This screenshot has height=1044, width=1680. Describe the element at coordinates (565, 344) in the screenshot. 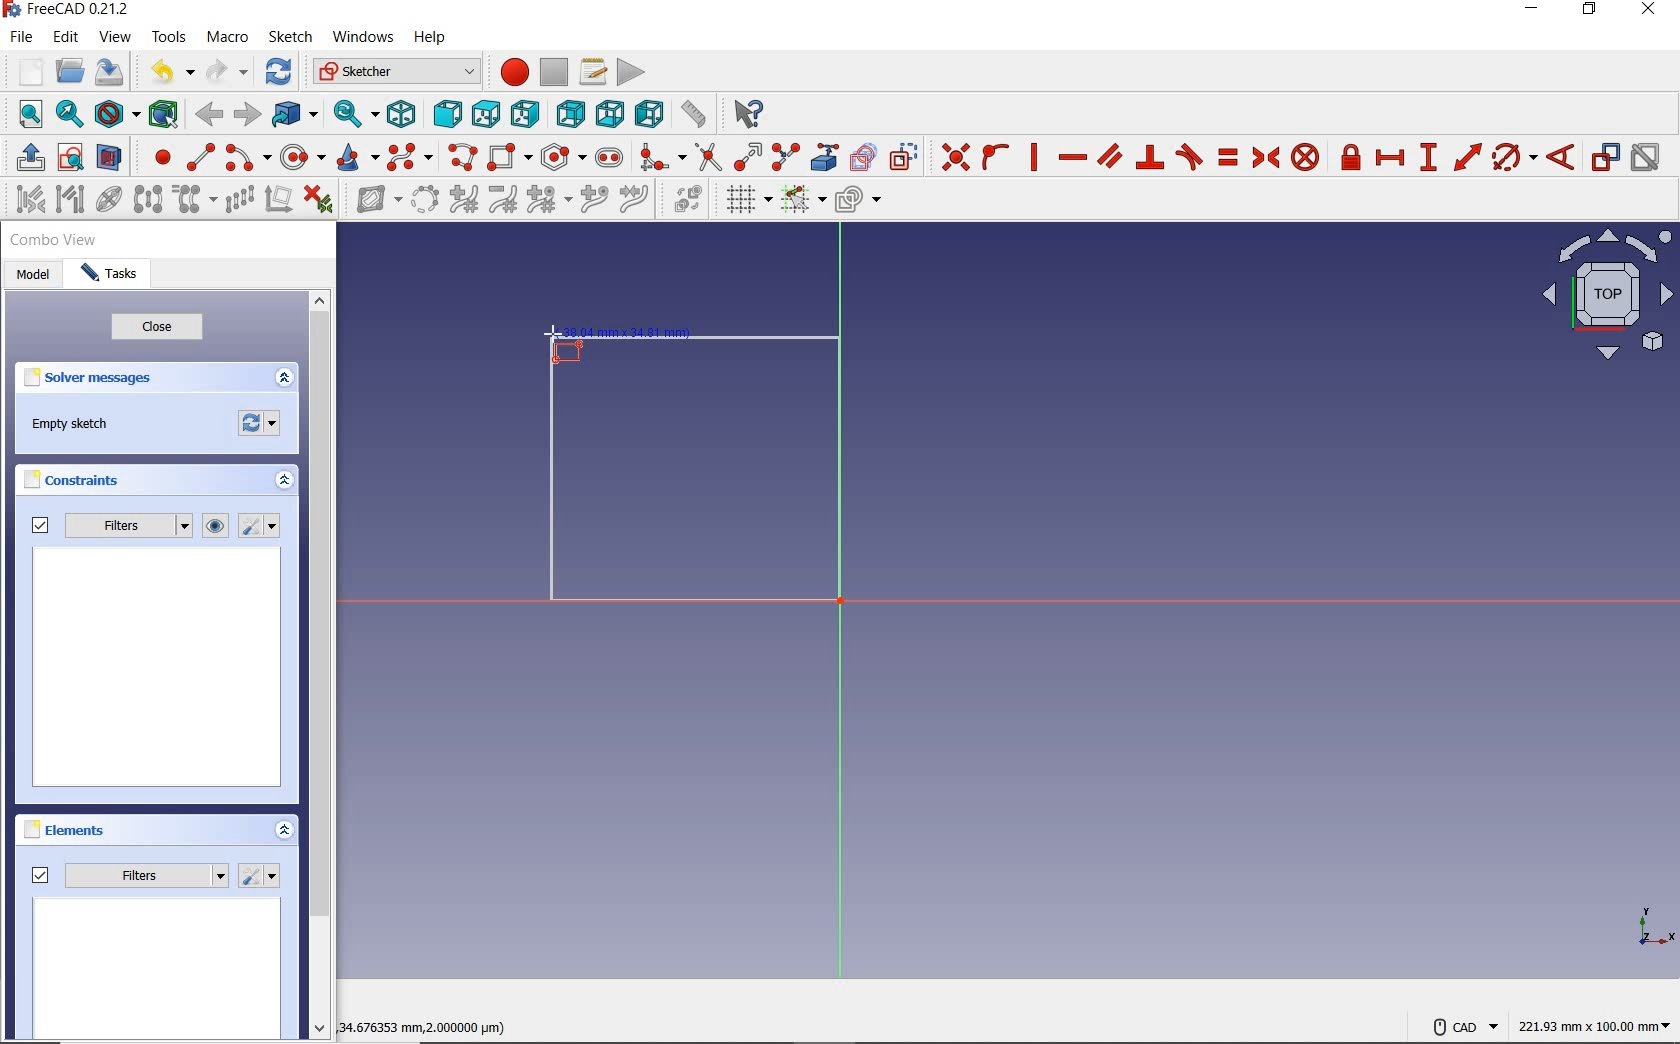

I see `rectangle tool at point y rising` at that location.